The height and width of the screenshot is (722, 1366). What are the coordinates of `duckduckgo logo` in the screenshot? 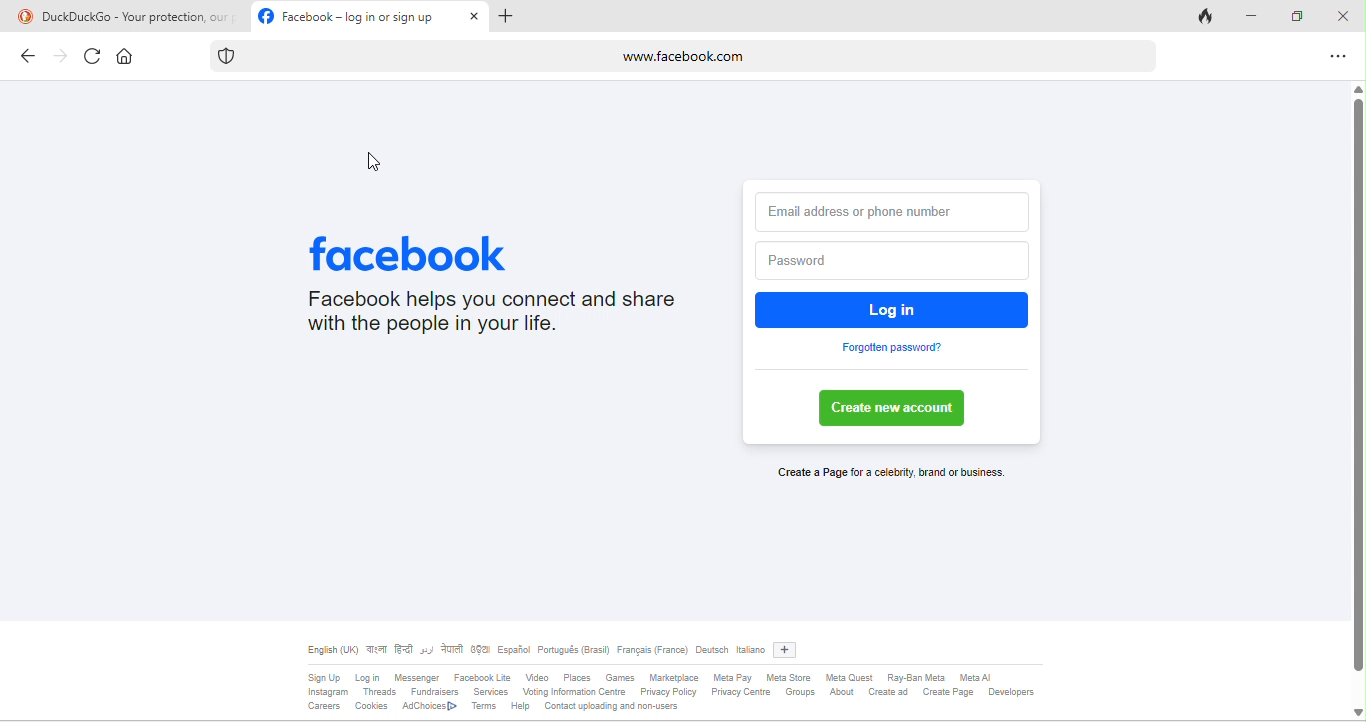 It's located at (22, 18).